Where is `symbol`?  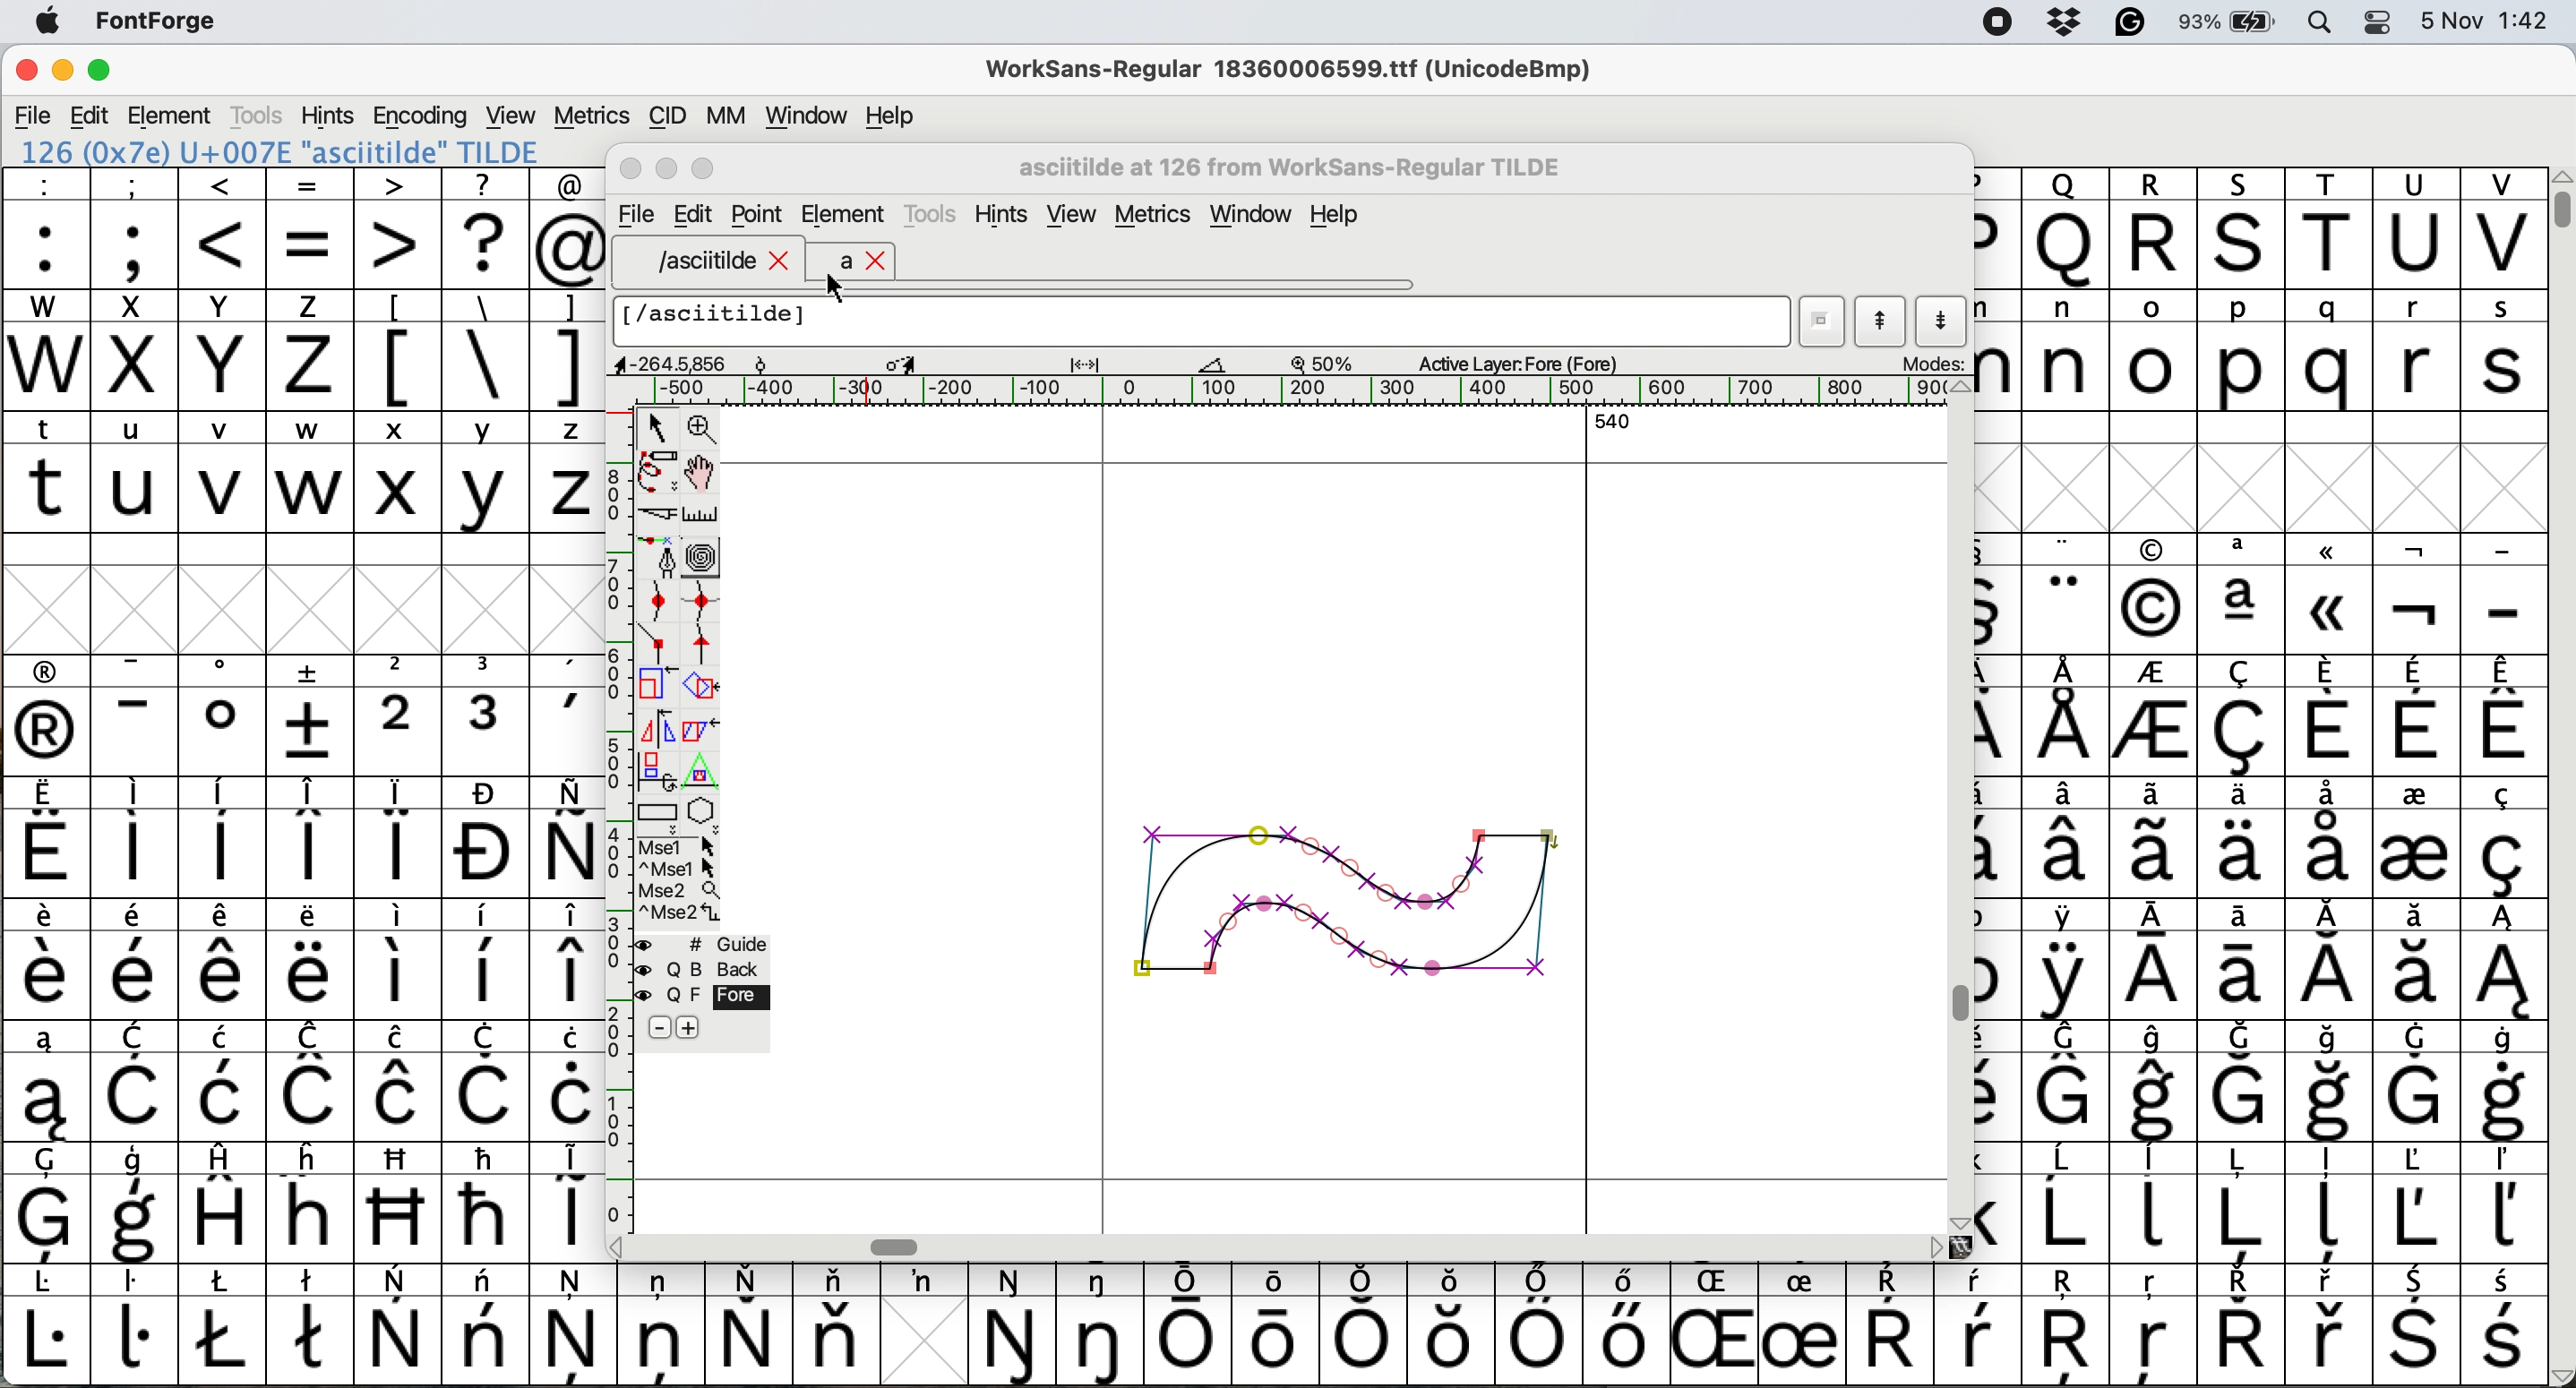
symbol is located at coordinates (2334, 1083).